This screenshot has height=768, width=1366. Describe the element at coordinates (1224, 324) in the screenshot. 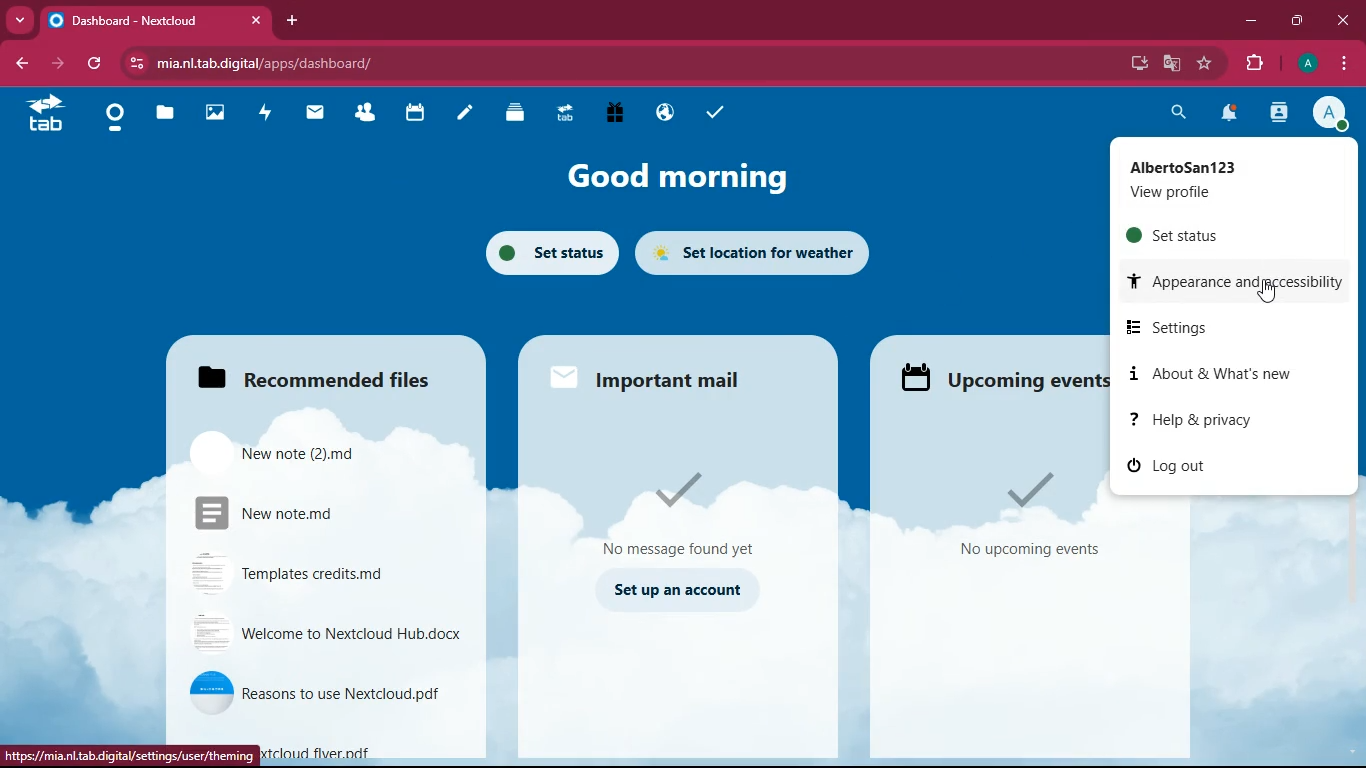

I see `settings` at that location.